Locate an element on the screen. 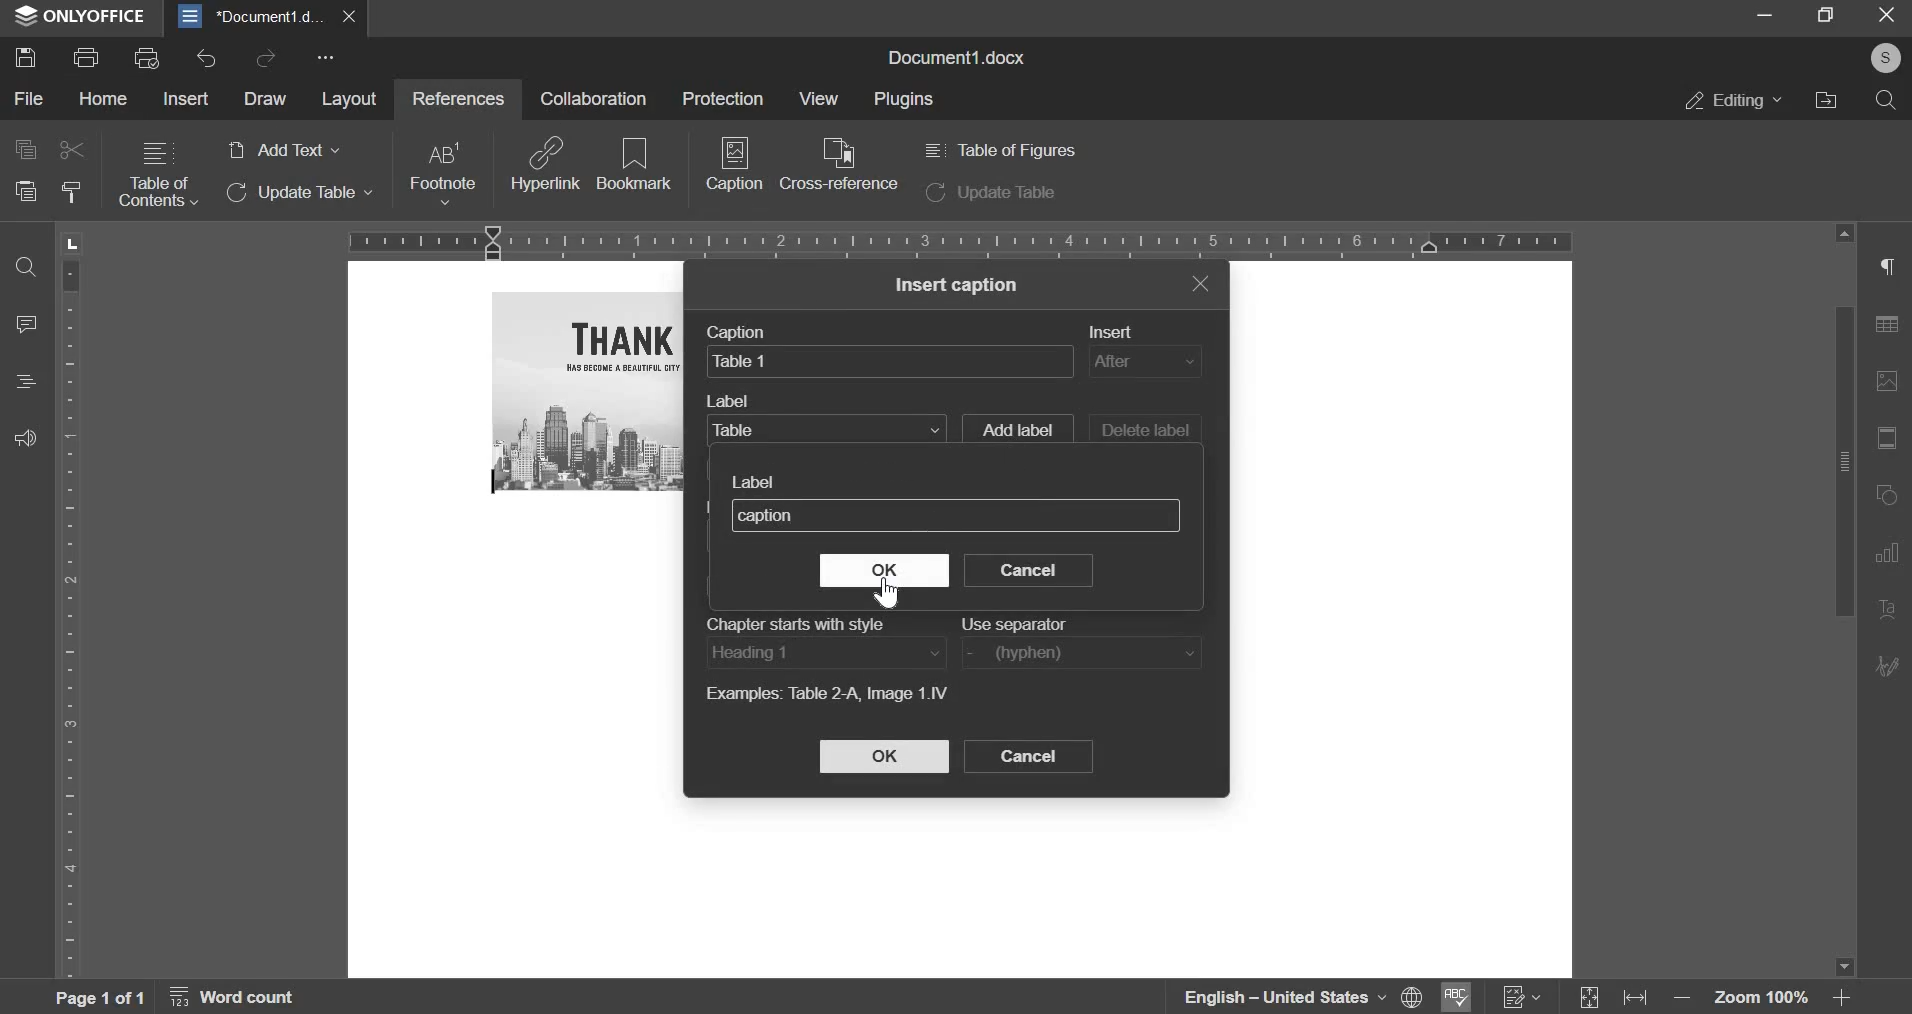 Image resolution: width=1912 pixels, height=1014 pixels. Chapter starts with style is located at coordinates (793, 623).